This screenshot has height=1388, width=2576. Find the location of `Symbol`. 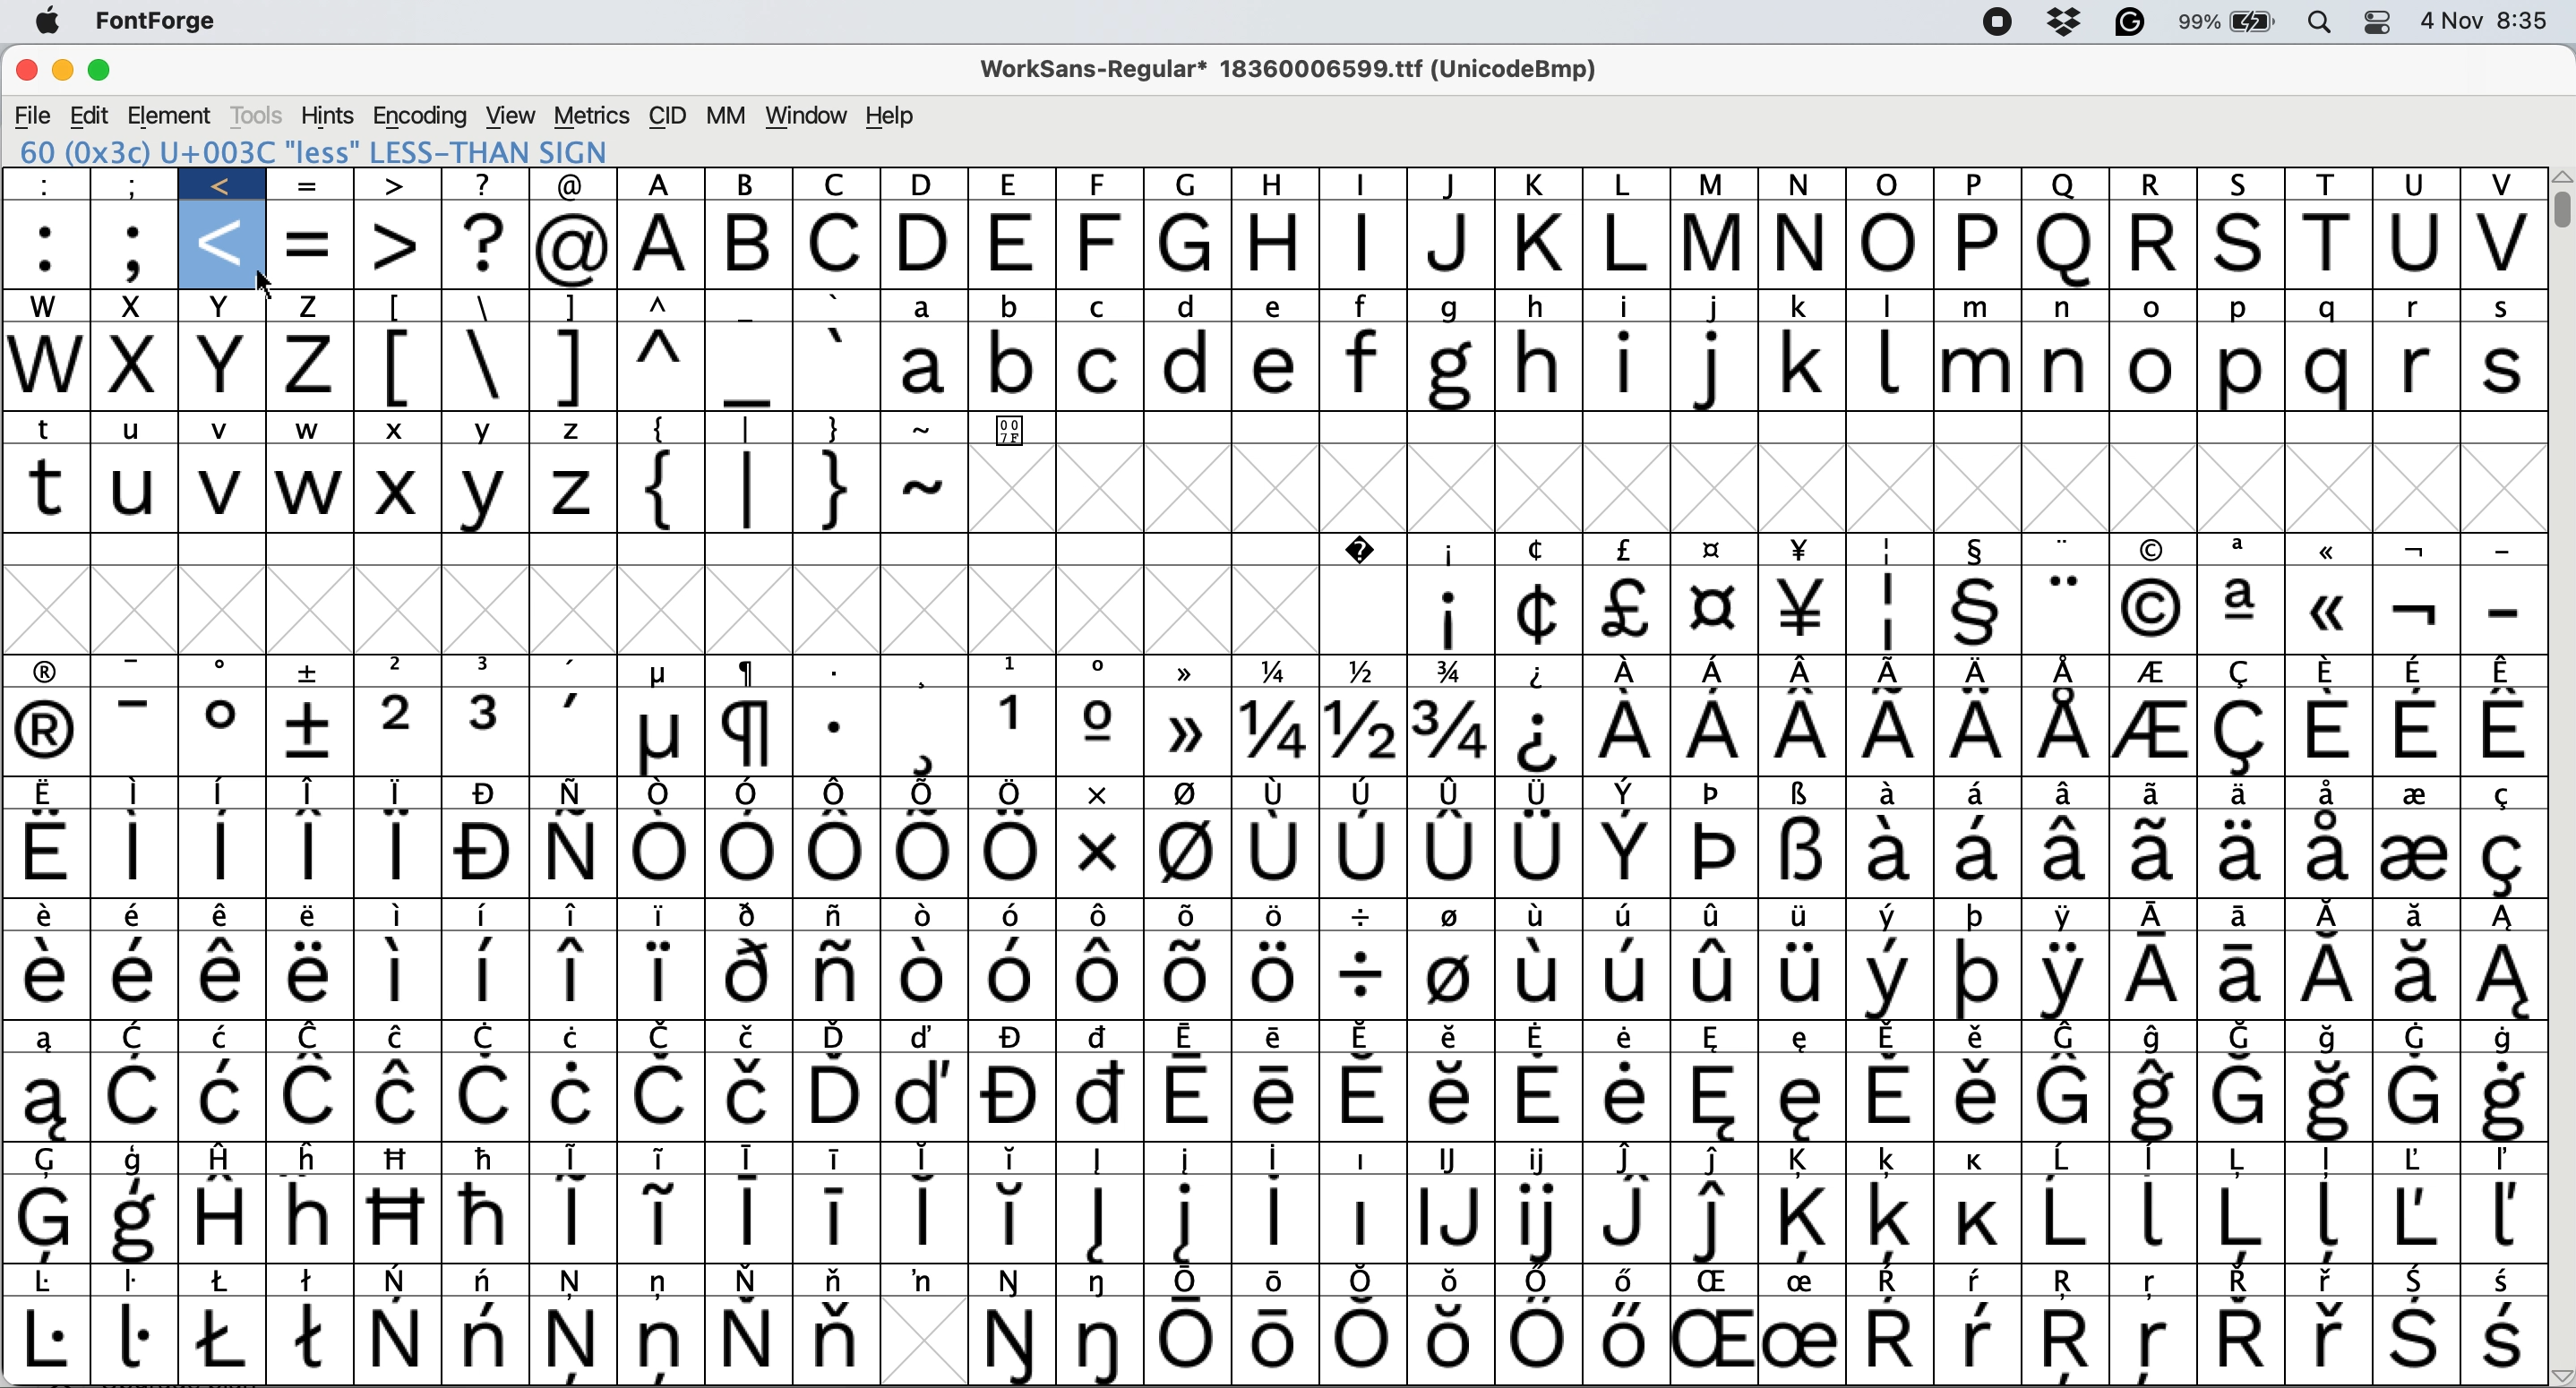

Symbol is located at coordinates (2230, 1283).